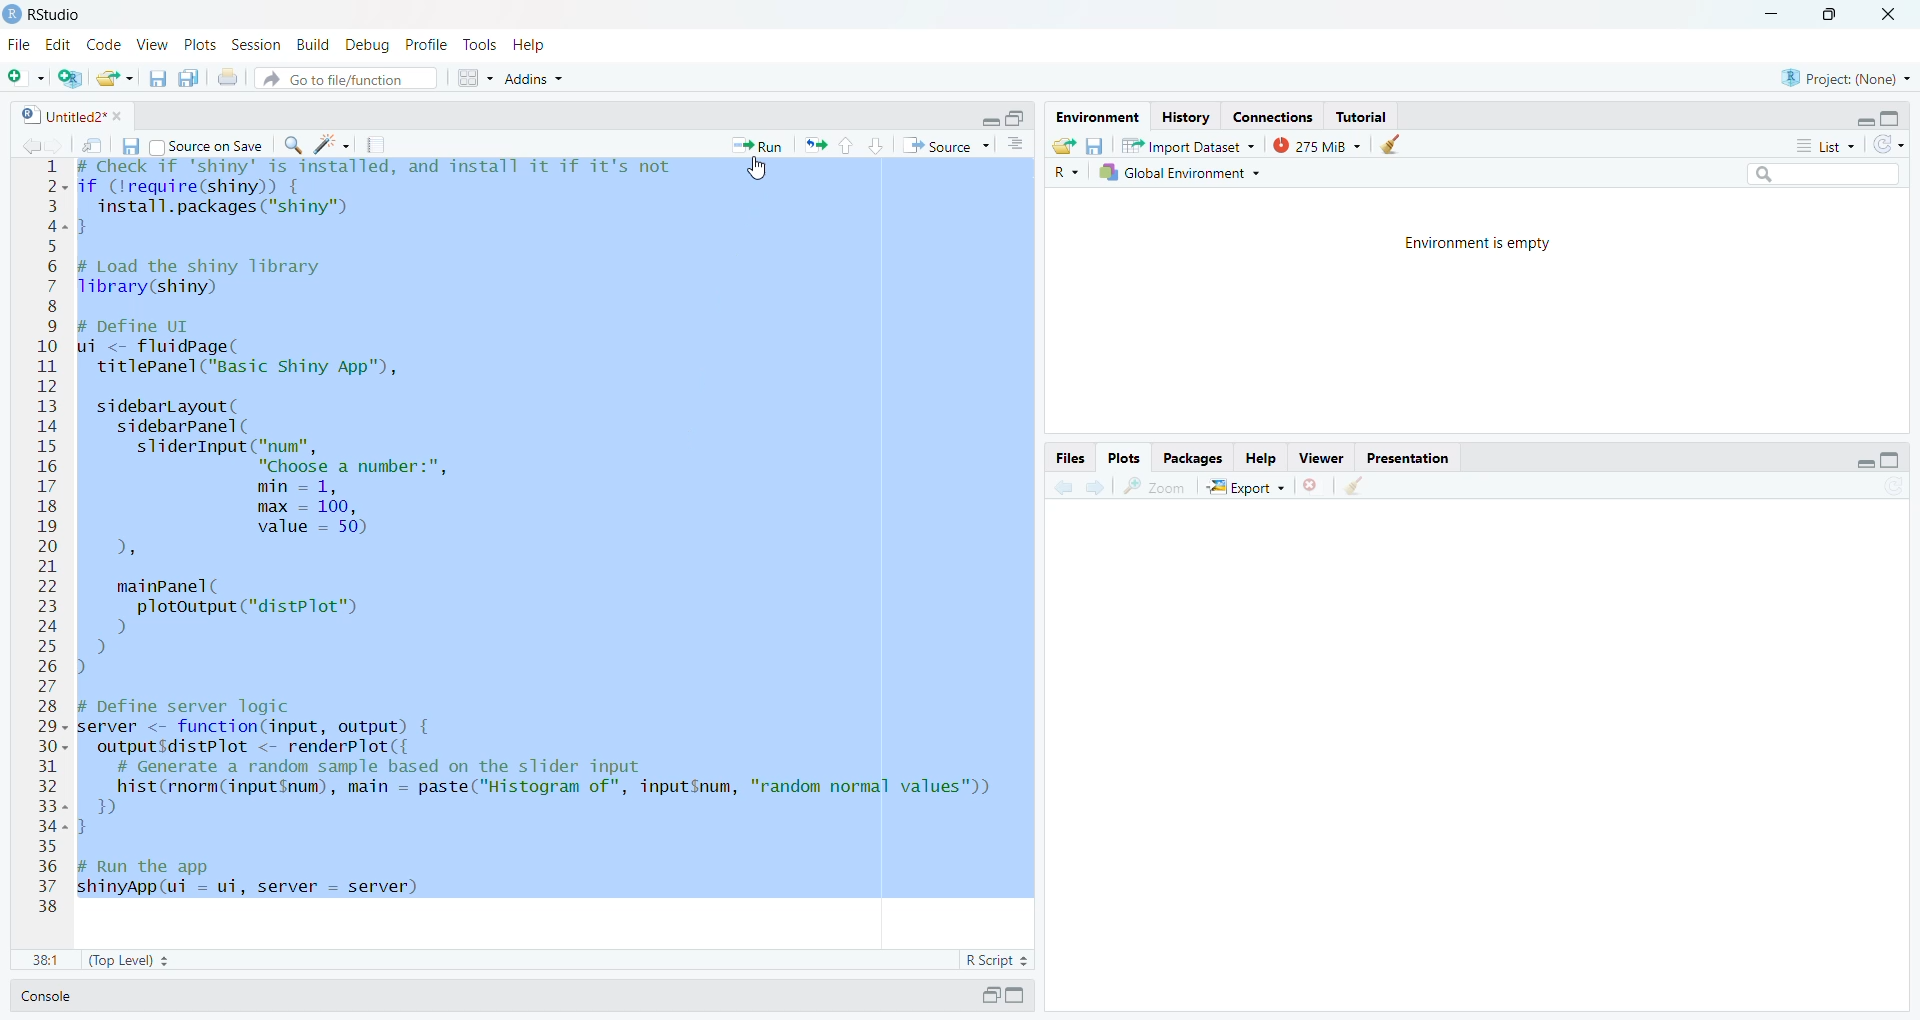  Describe the element at coordinates (312, 44) in the screenshot. I see `Build` at that location.